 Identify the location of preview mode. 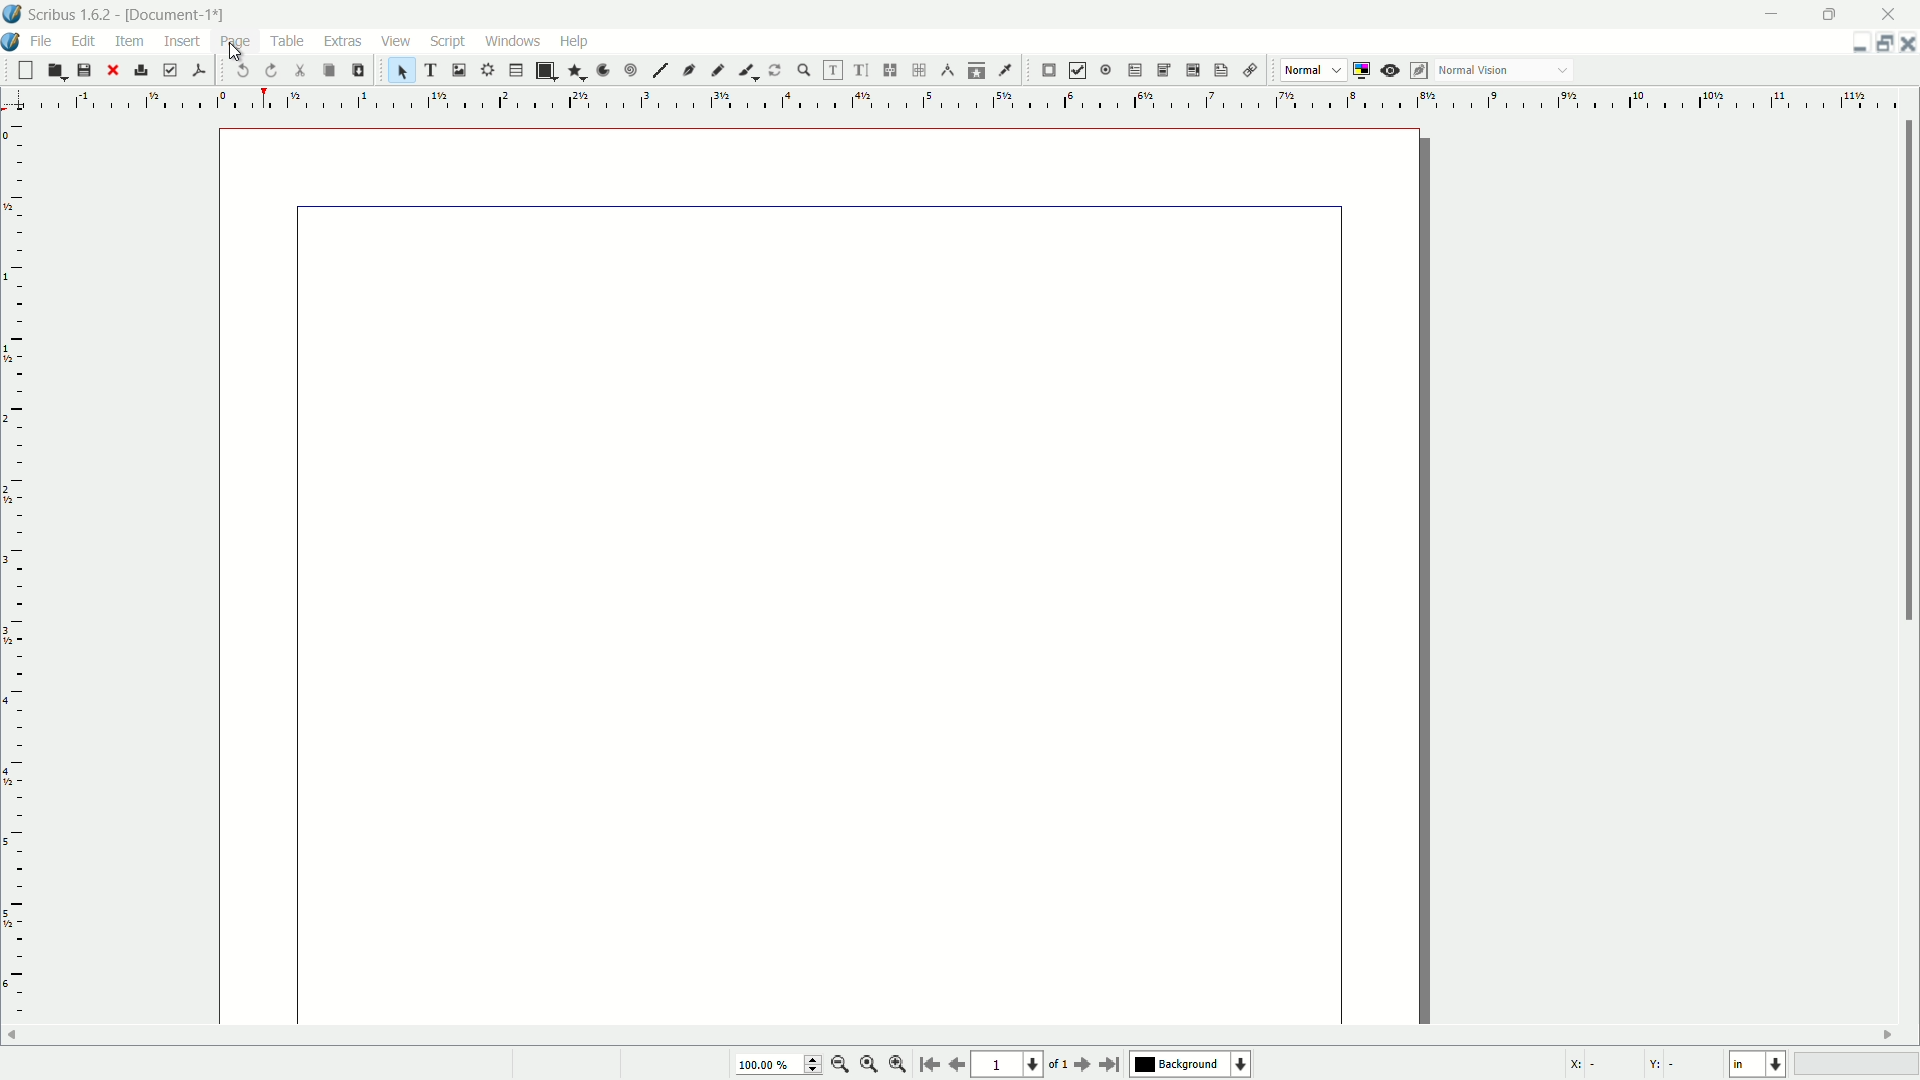
(1392, 70).